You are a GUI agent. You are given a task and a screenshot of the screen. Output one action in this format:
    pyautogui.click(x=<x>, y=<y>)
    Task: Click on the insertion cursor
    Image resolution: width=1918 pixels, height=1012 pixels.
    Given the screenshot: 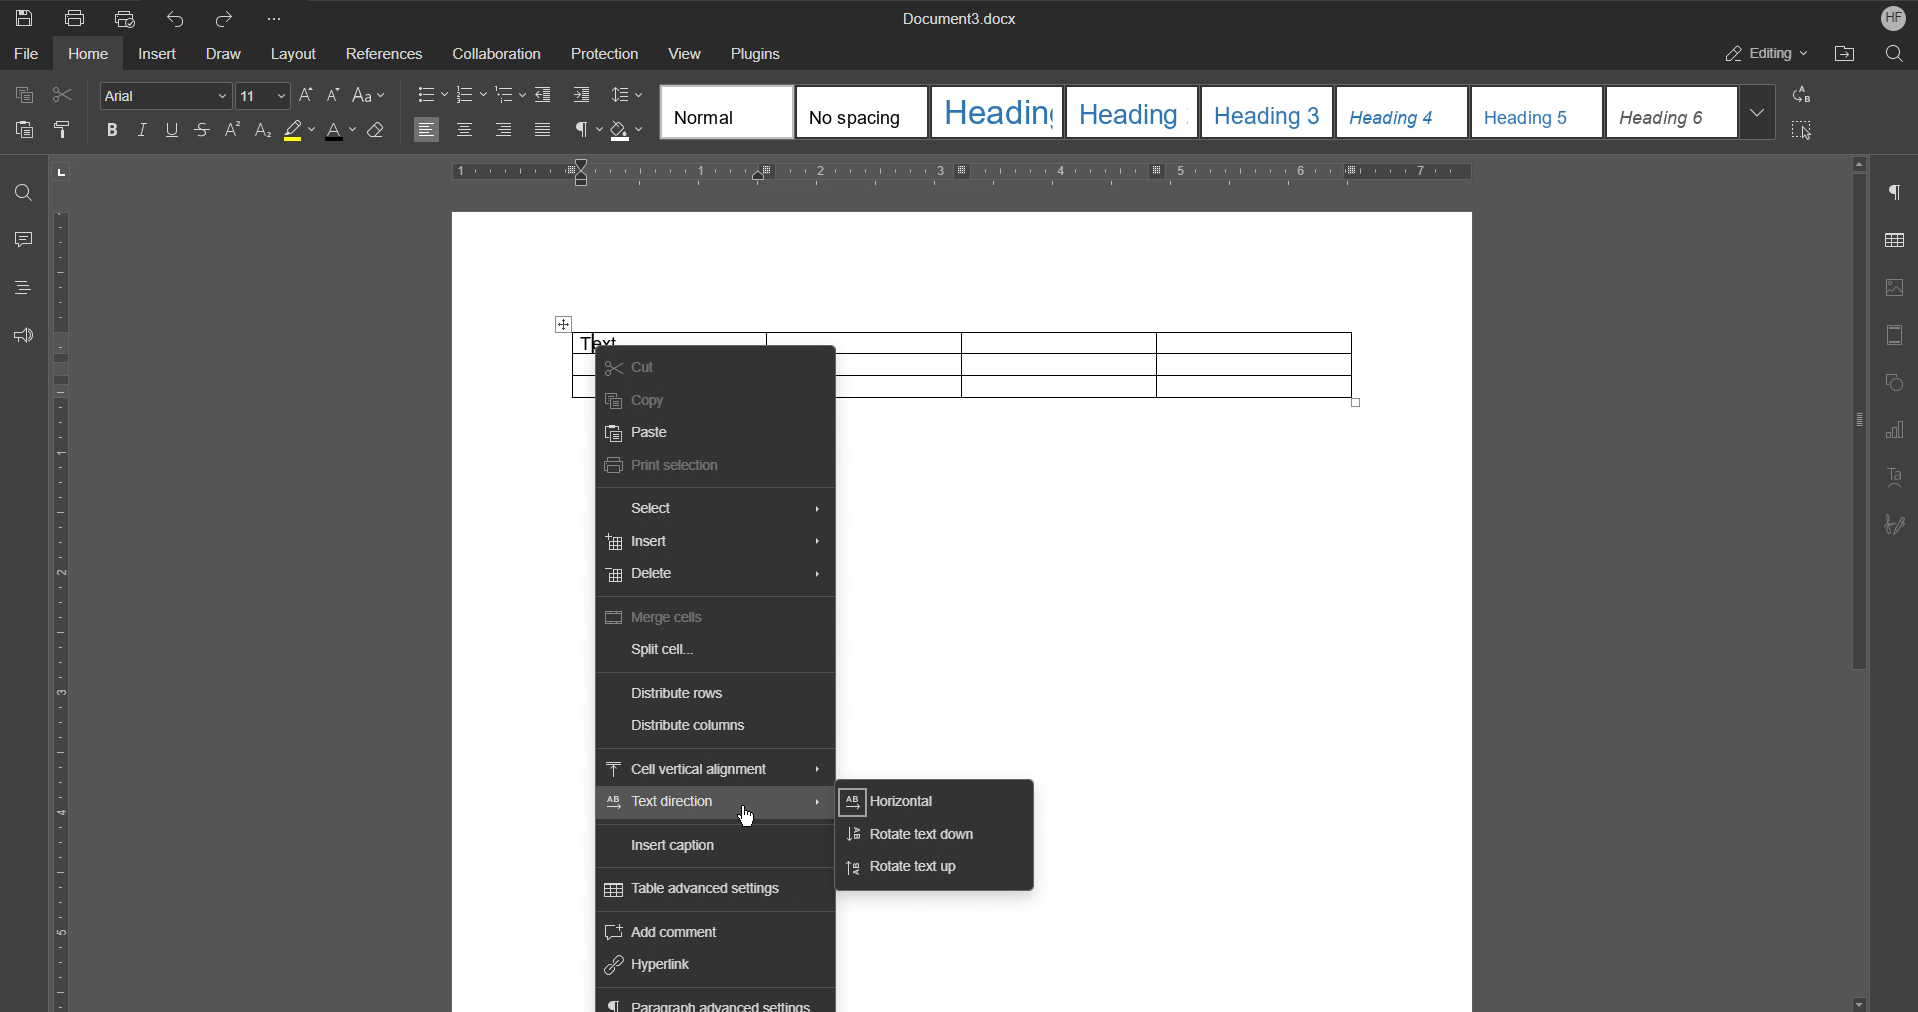 What is the action you would take?
    pyautogui.click(x=599, y=340)
    